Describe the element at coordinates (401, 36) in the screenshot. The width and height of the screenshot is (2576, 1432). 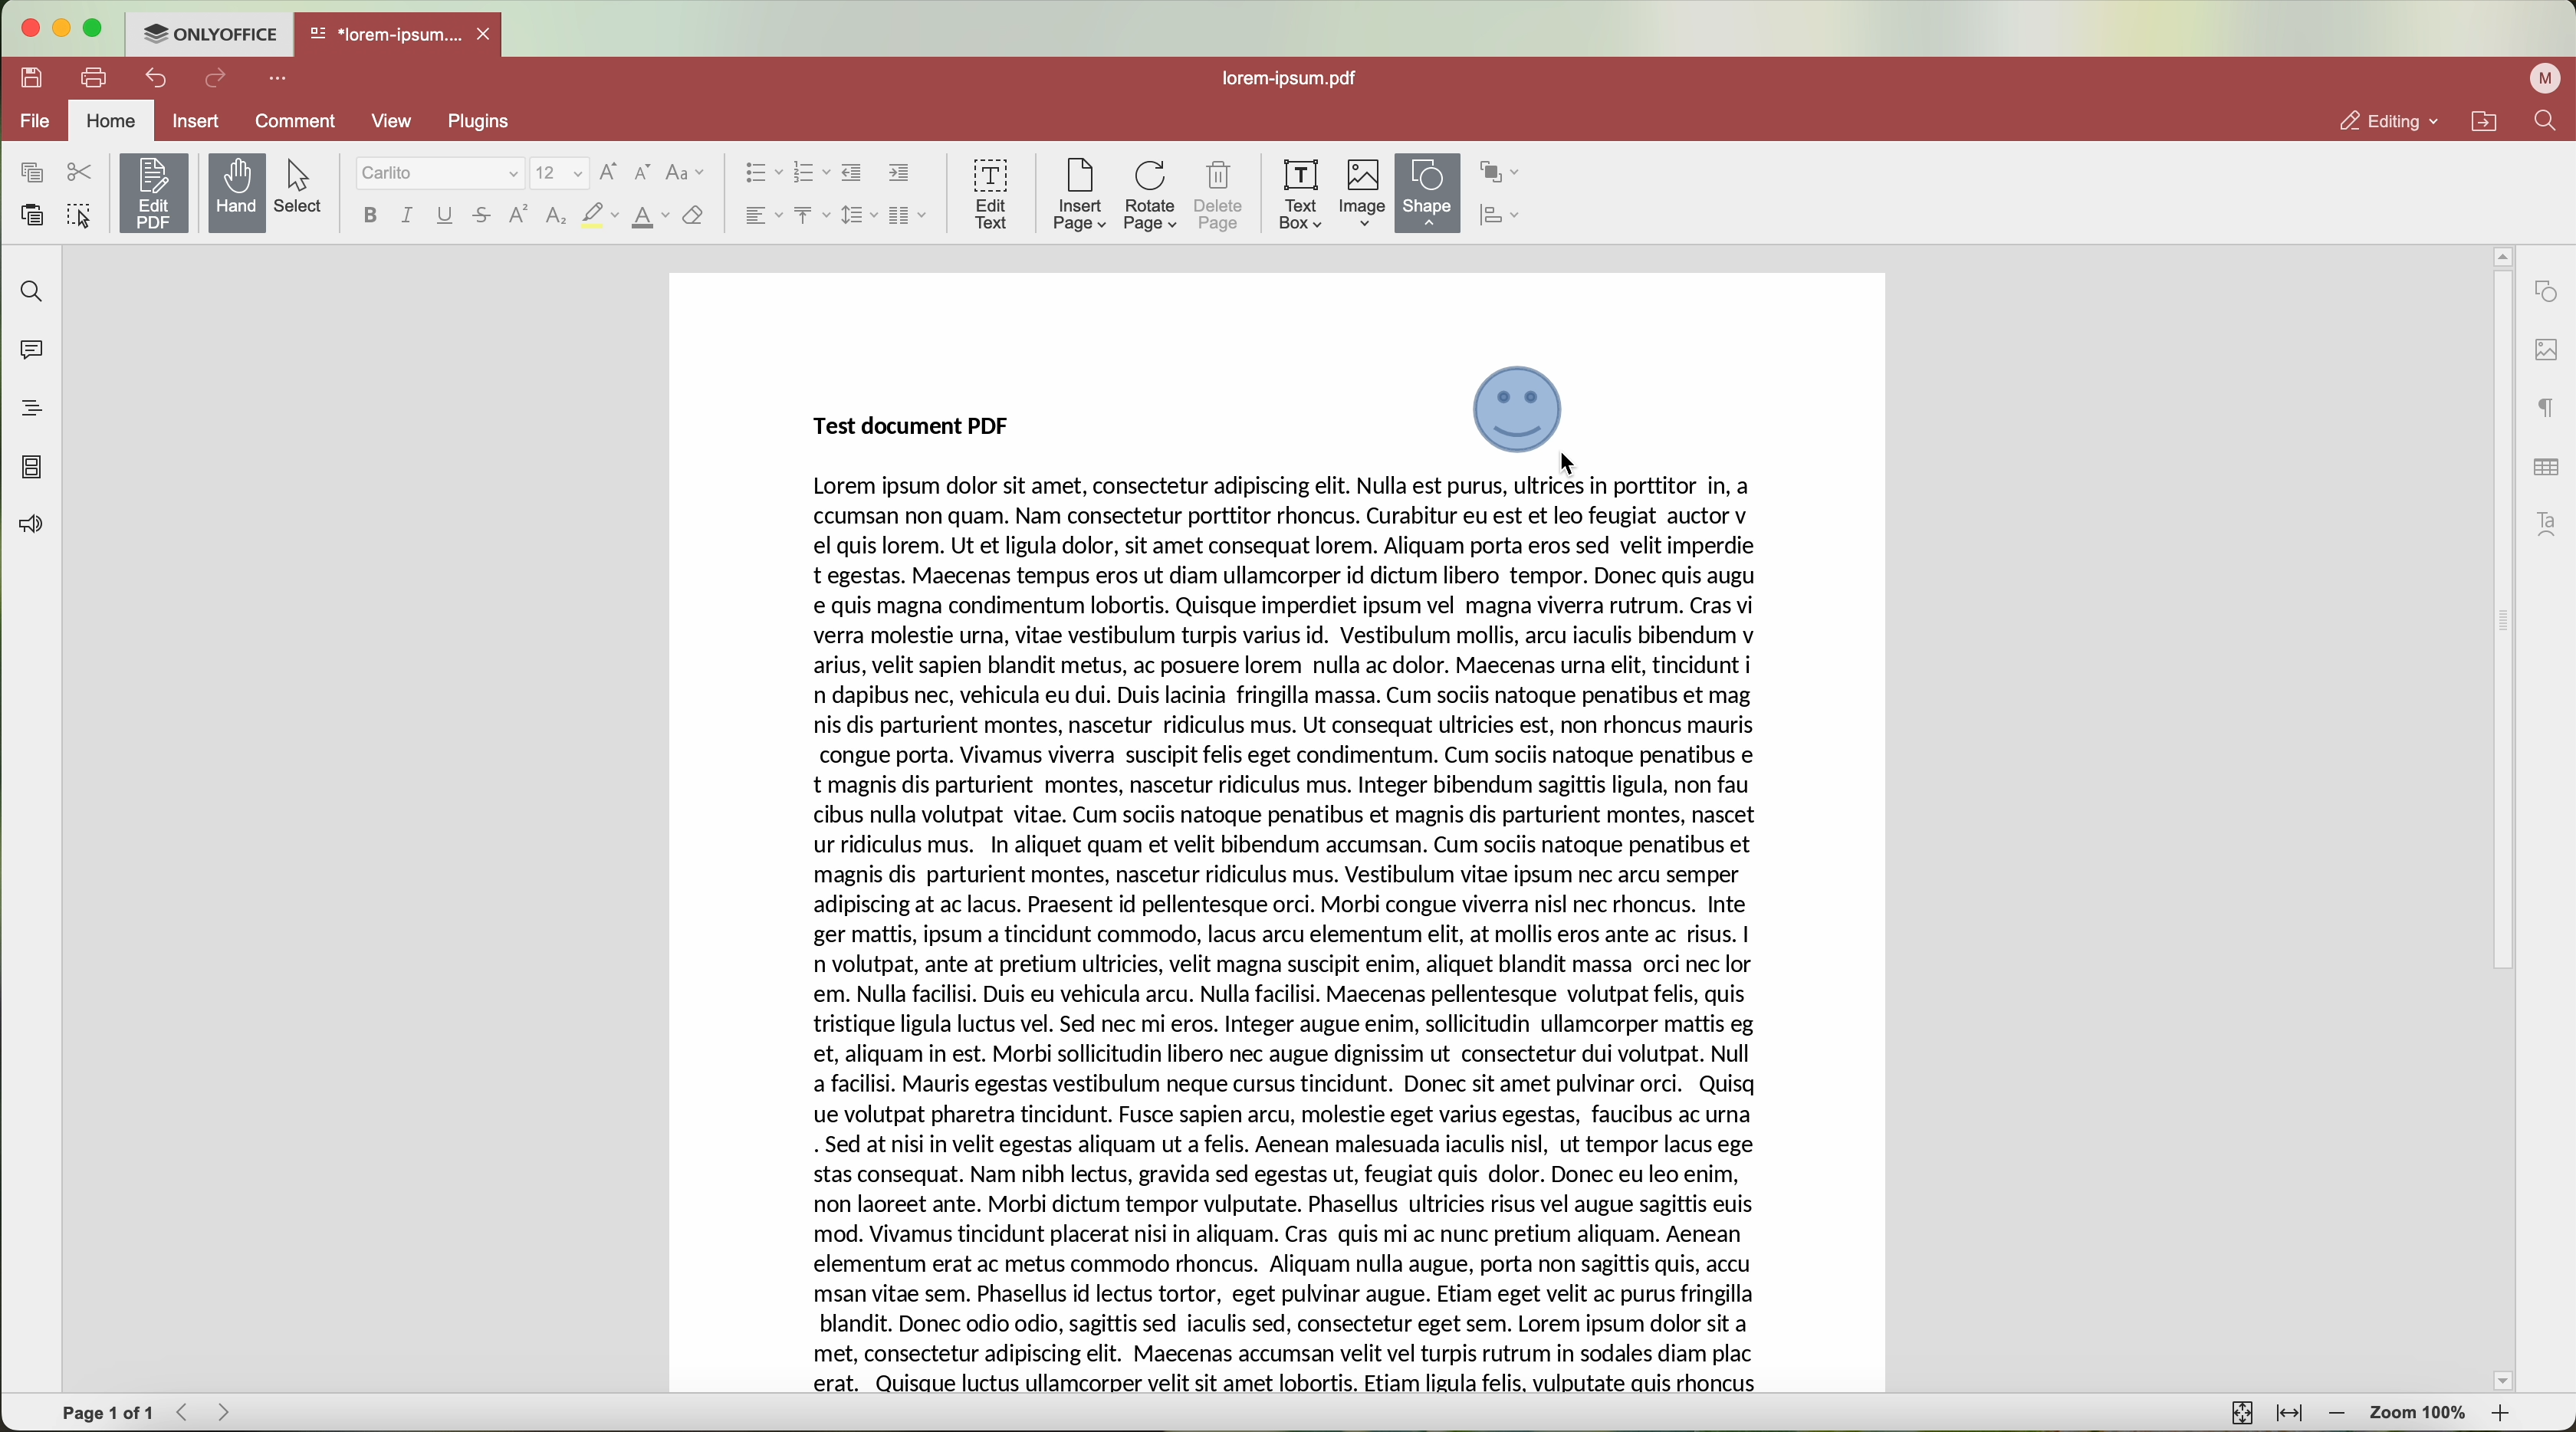
I see `open file` at that location.